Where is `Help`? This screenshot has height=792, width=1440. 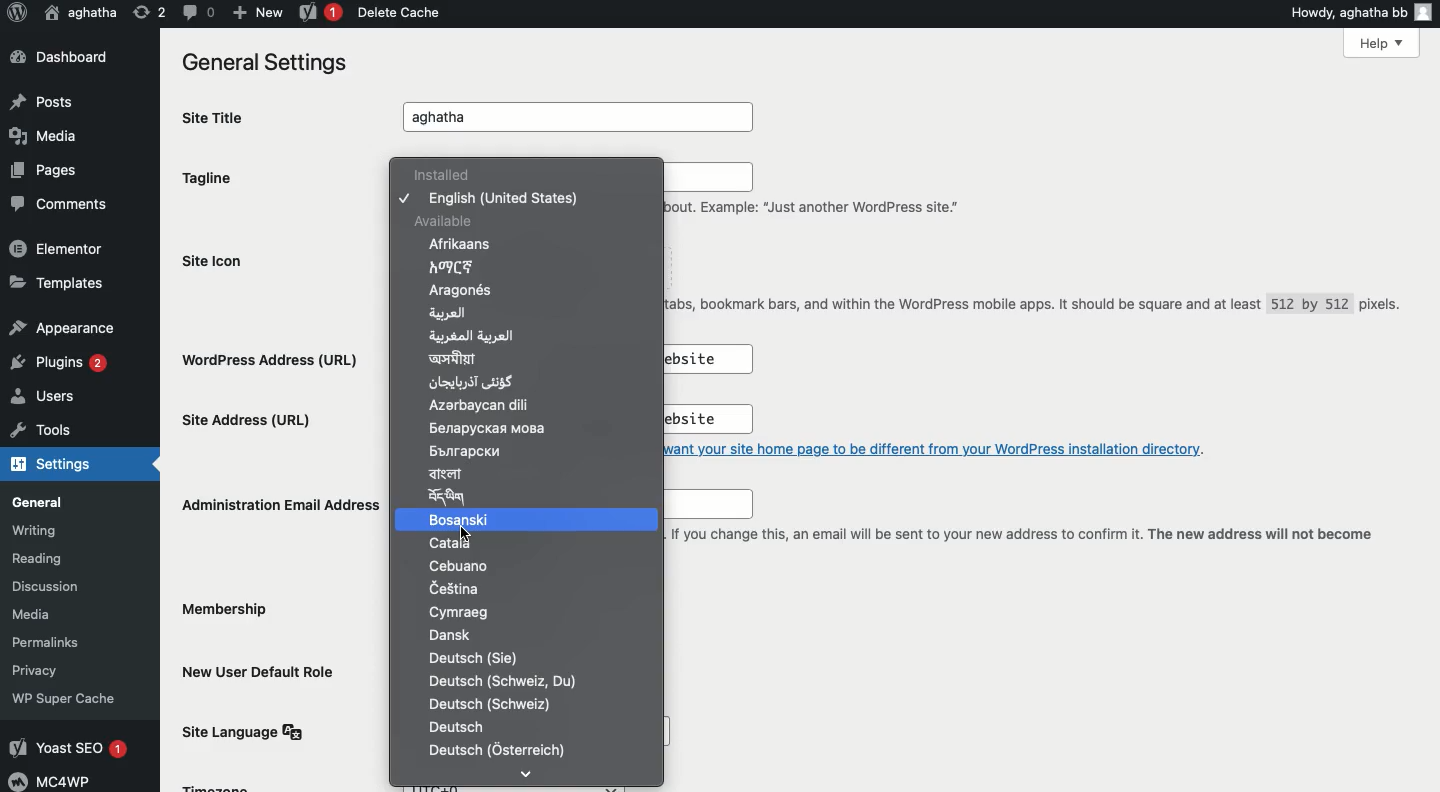
Help is located at coordinates (1383, 44).